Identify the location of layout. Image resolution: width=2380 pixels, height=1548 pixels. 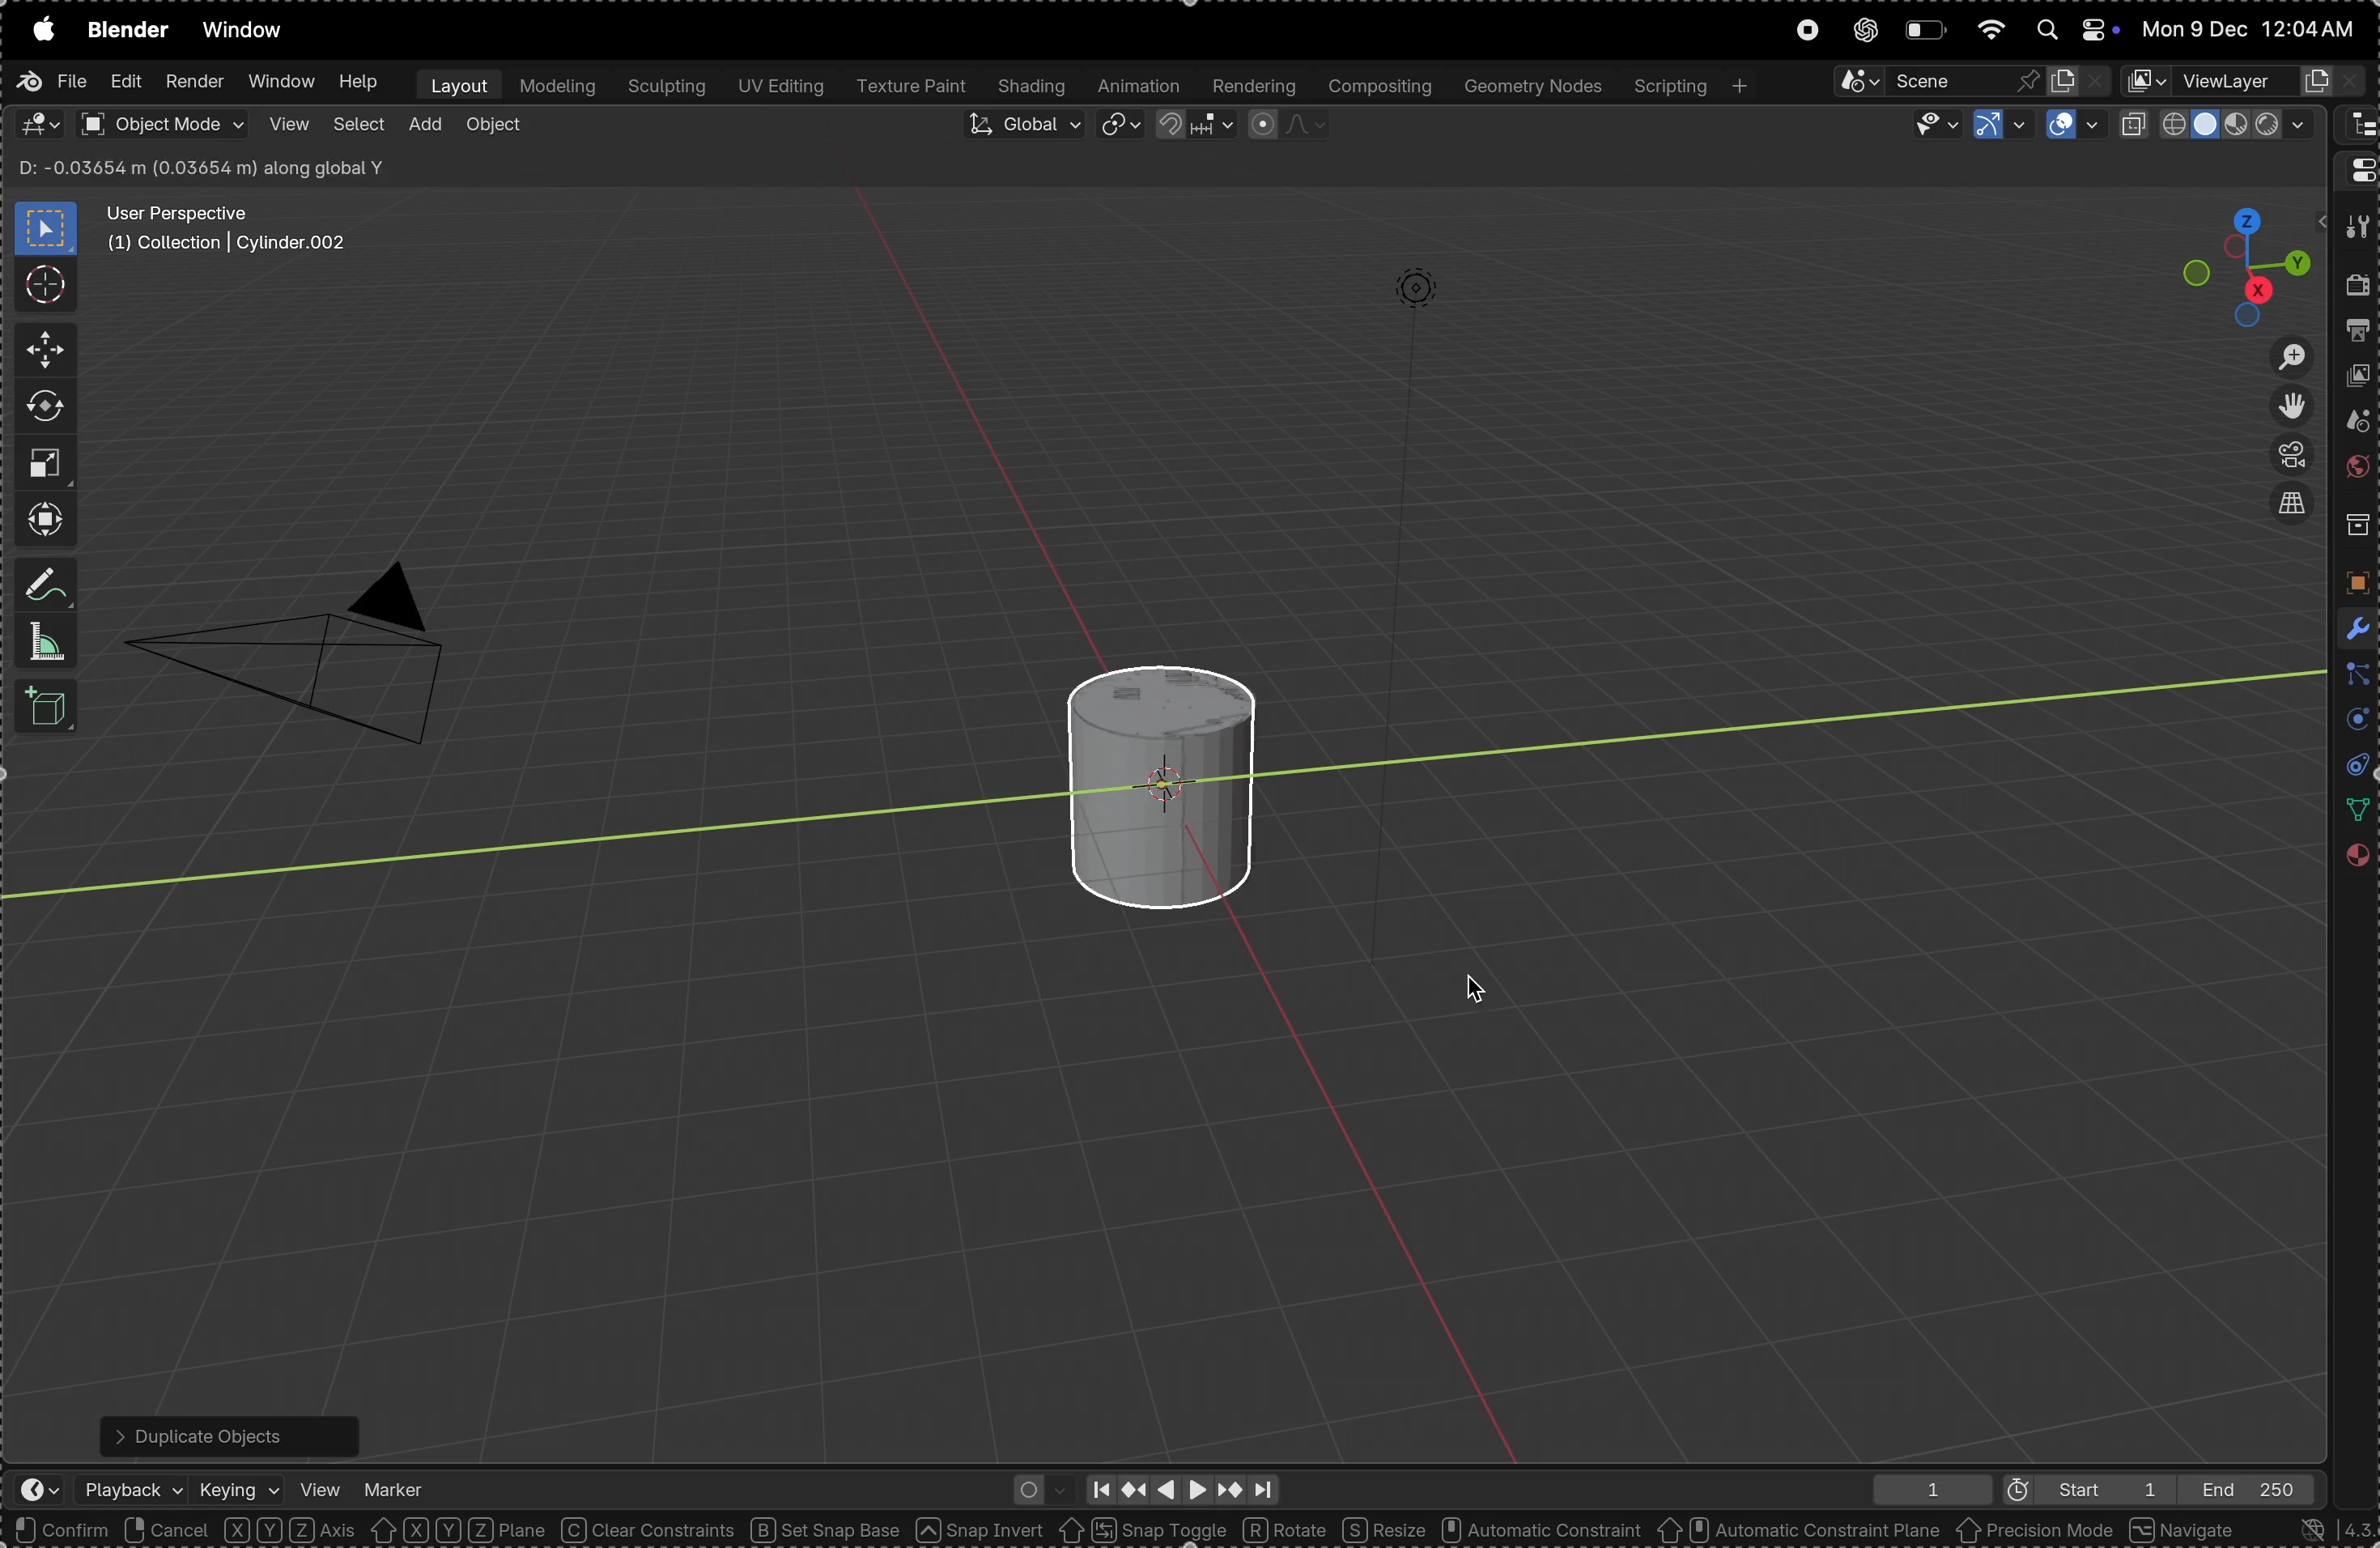
(454, 84).